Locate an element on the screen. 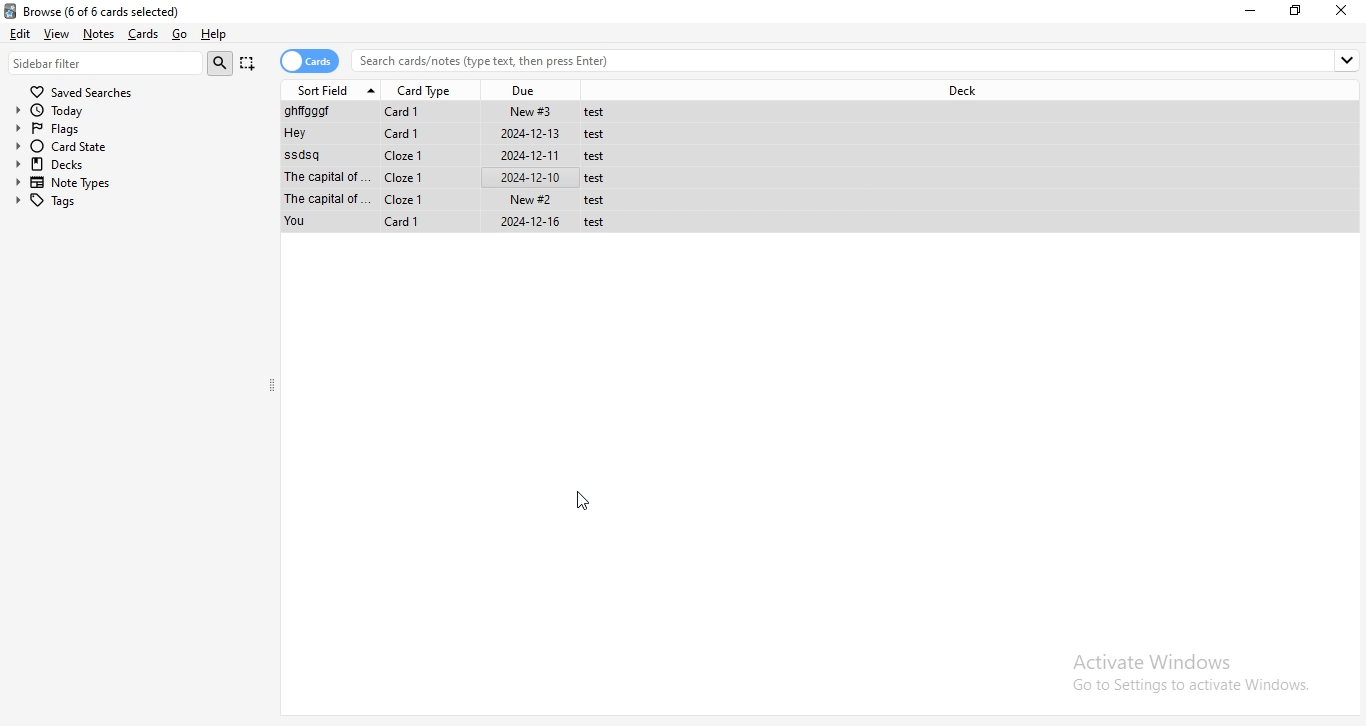 The width and height of the screenshot is (1366, 726). sidebar filter is located at coordinates (106, 63).